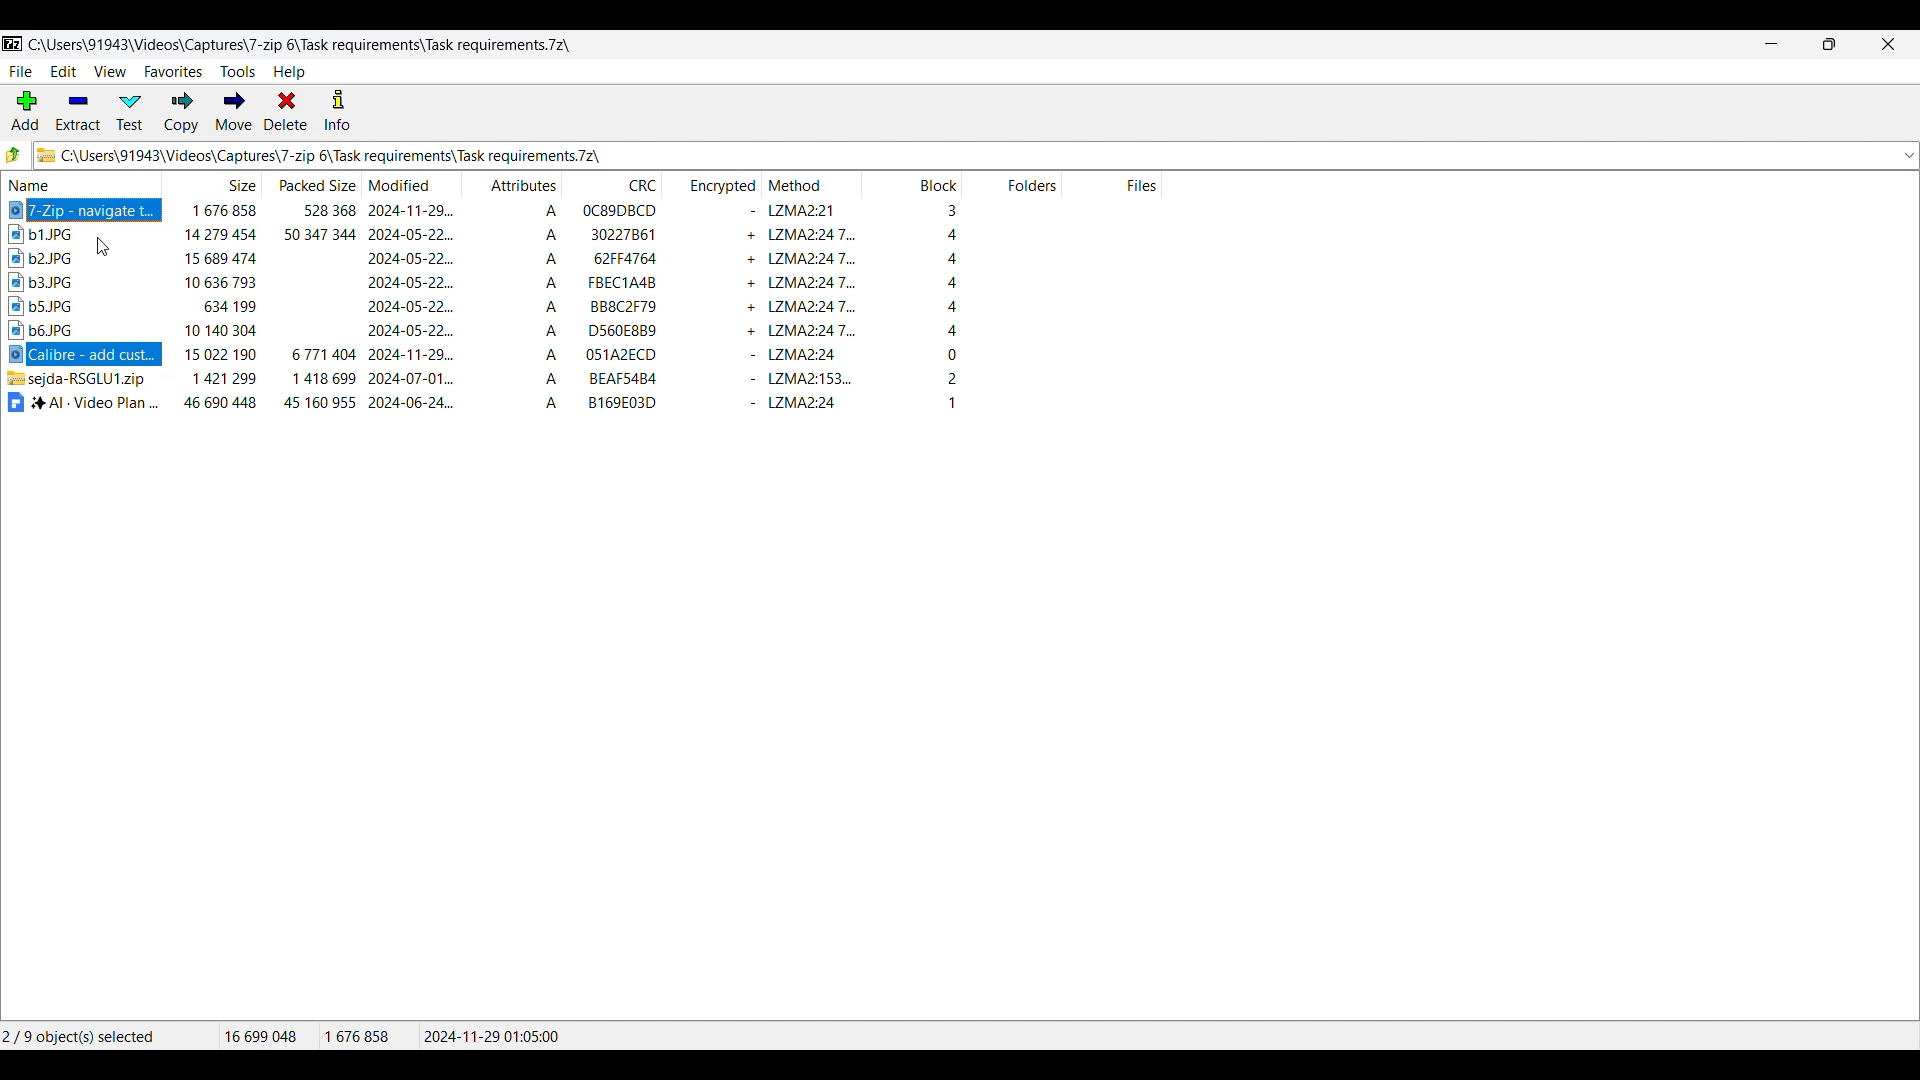  Describe the element at coordinates (1112, 183) in the screenshot. I see `Files column` at that location.